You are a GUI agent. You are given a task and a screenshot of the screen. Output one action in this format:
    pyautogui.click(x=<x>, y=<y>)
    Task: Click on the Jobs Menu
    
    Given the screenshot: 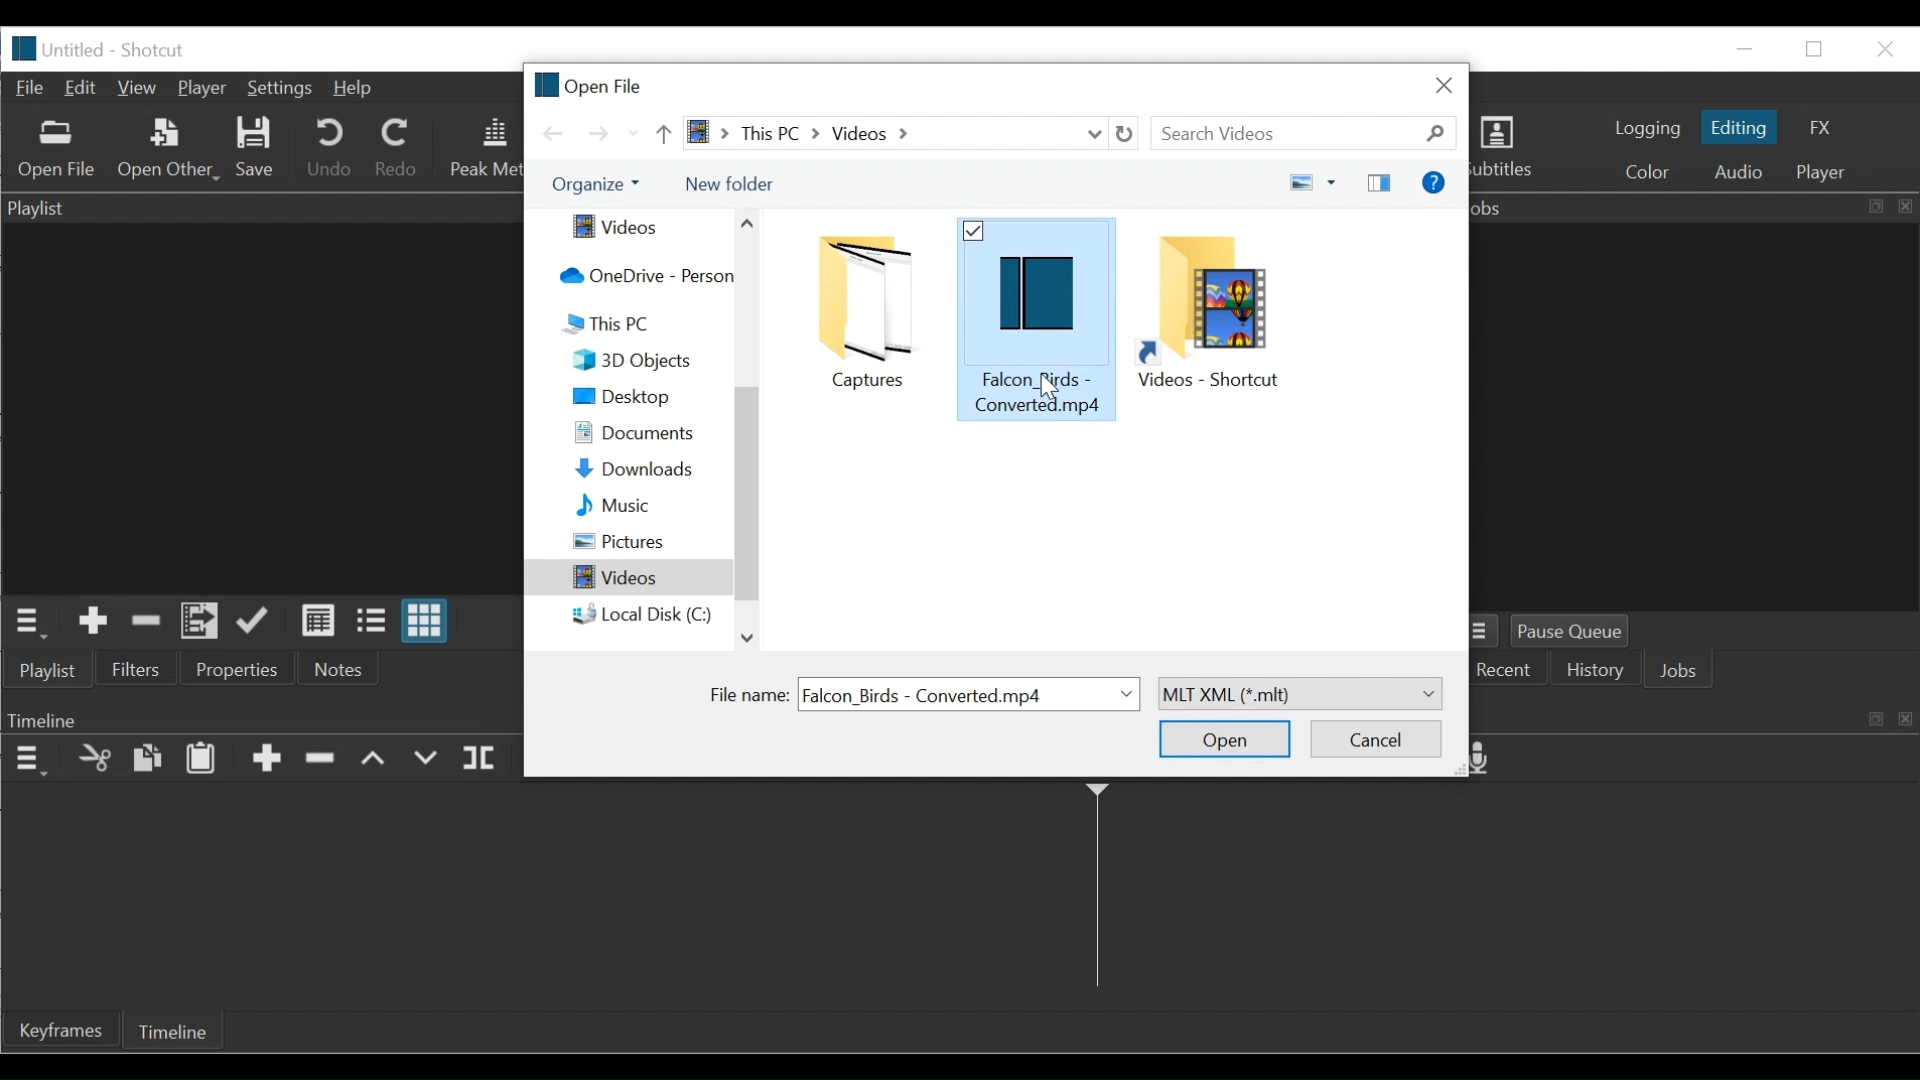 What is the action you would take?
    pyautogui.click(x=1487, y=632)
    